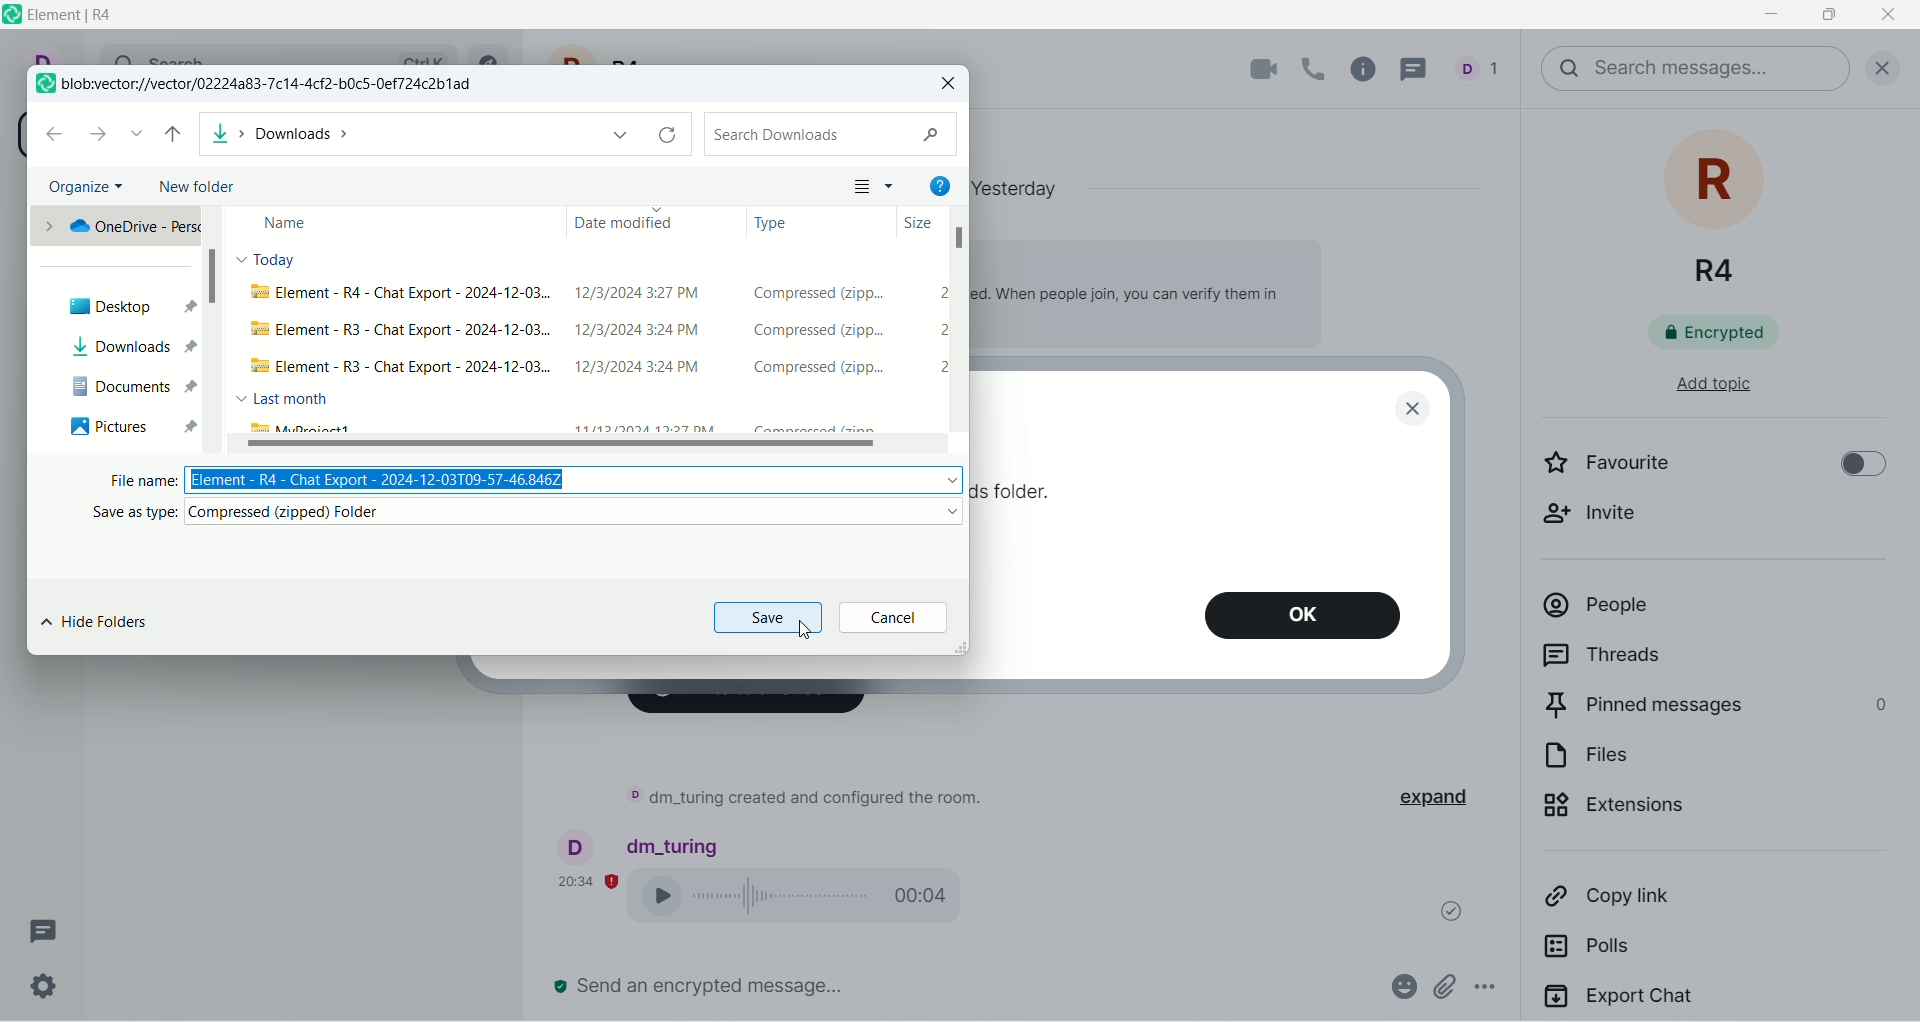 The width and height of the screenshot is (1920, 1022). I want to click on downloads, so click(448, 135).